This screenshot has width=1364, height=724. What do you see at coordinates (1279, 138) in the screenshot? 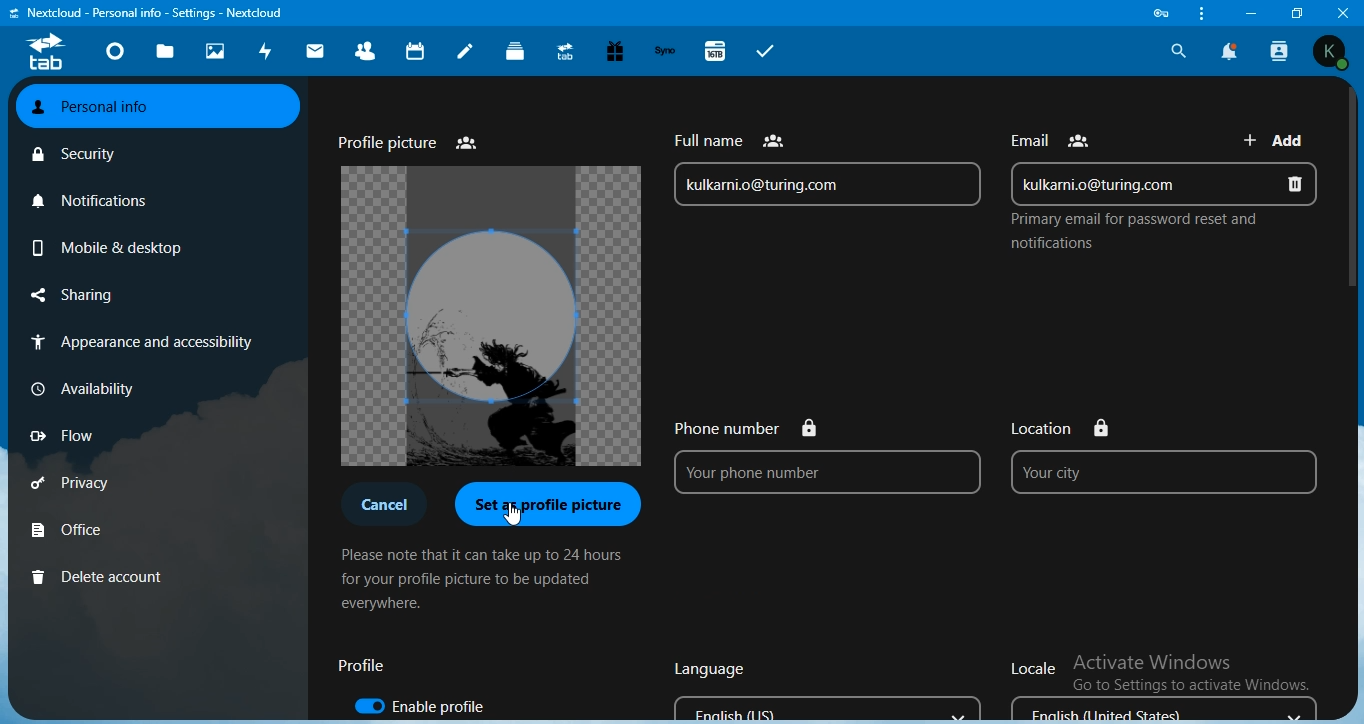
I see `add` at bounding box center [1279, 138].